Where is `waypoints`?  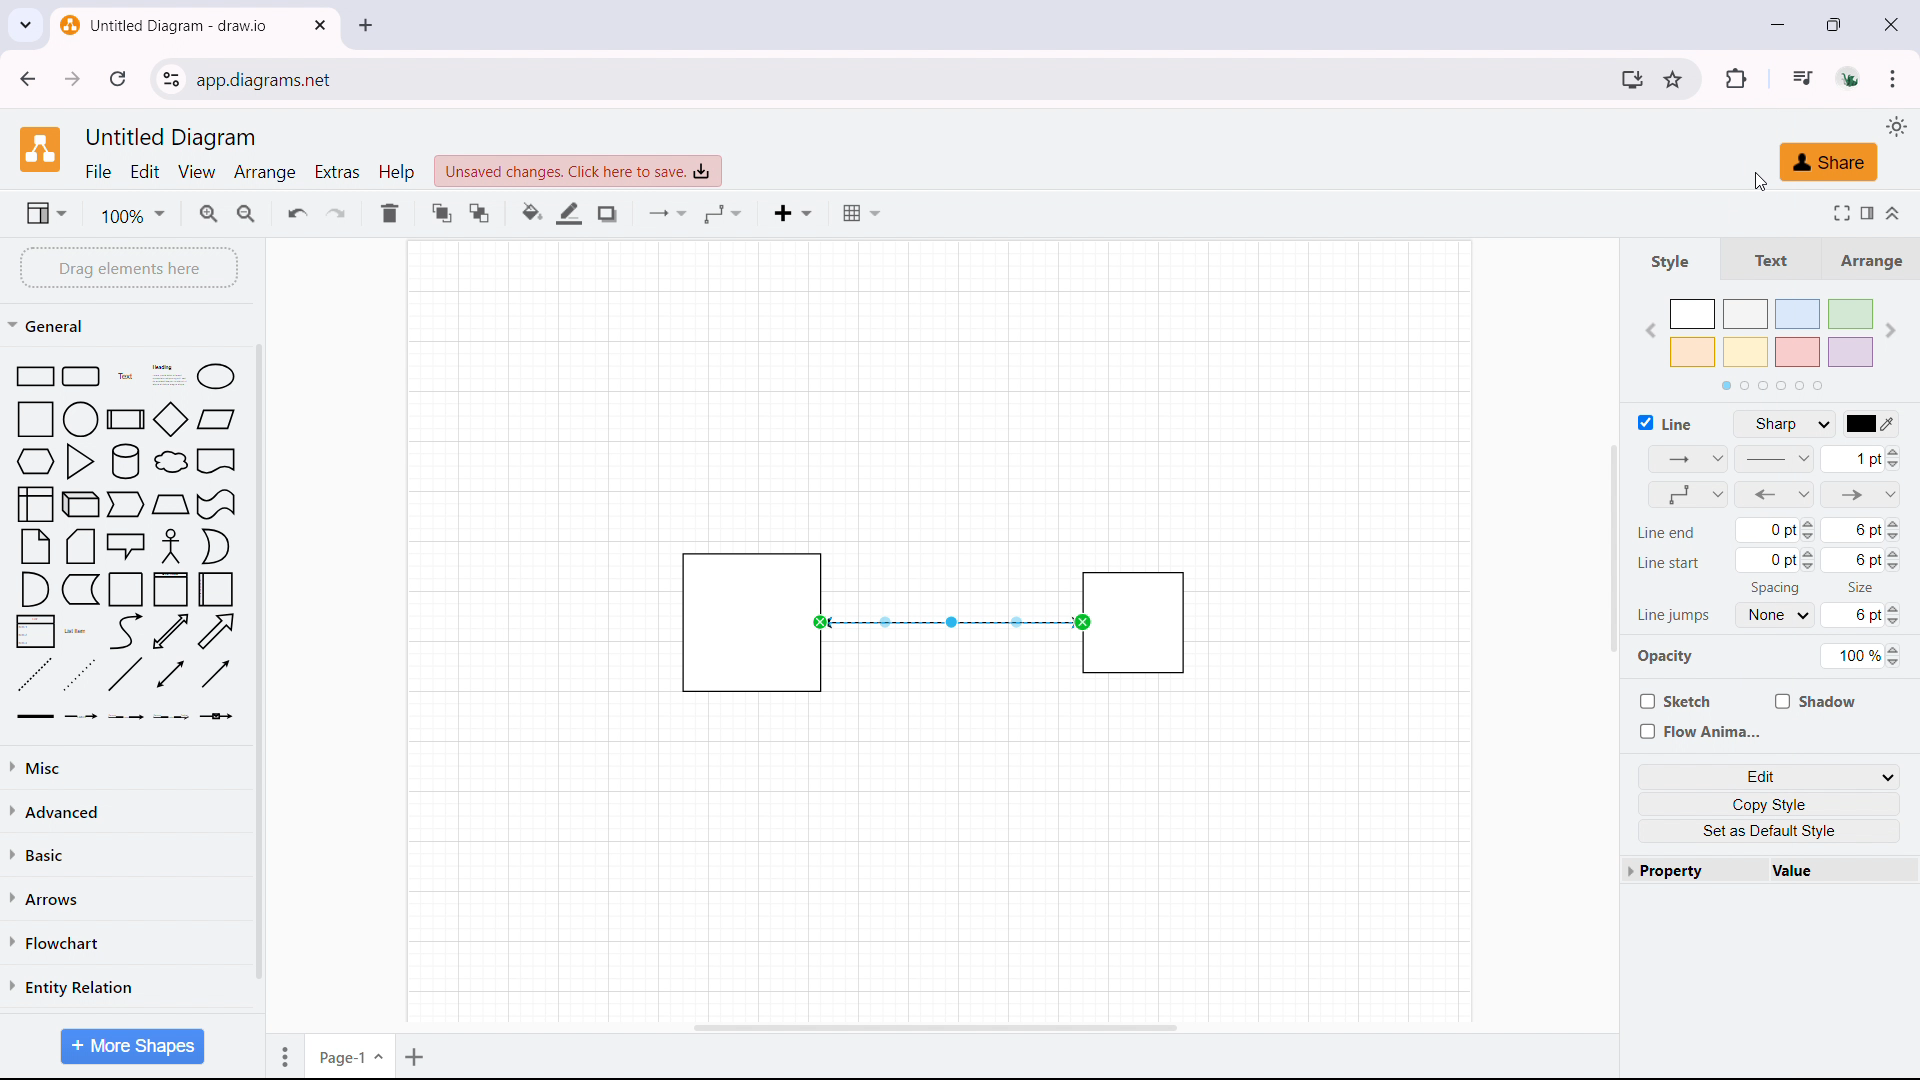 waypoints is located at coordinates (723, 213).